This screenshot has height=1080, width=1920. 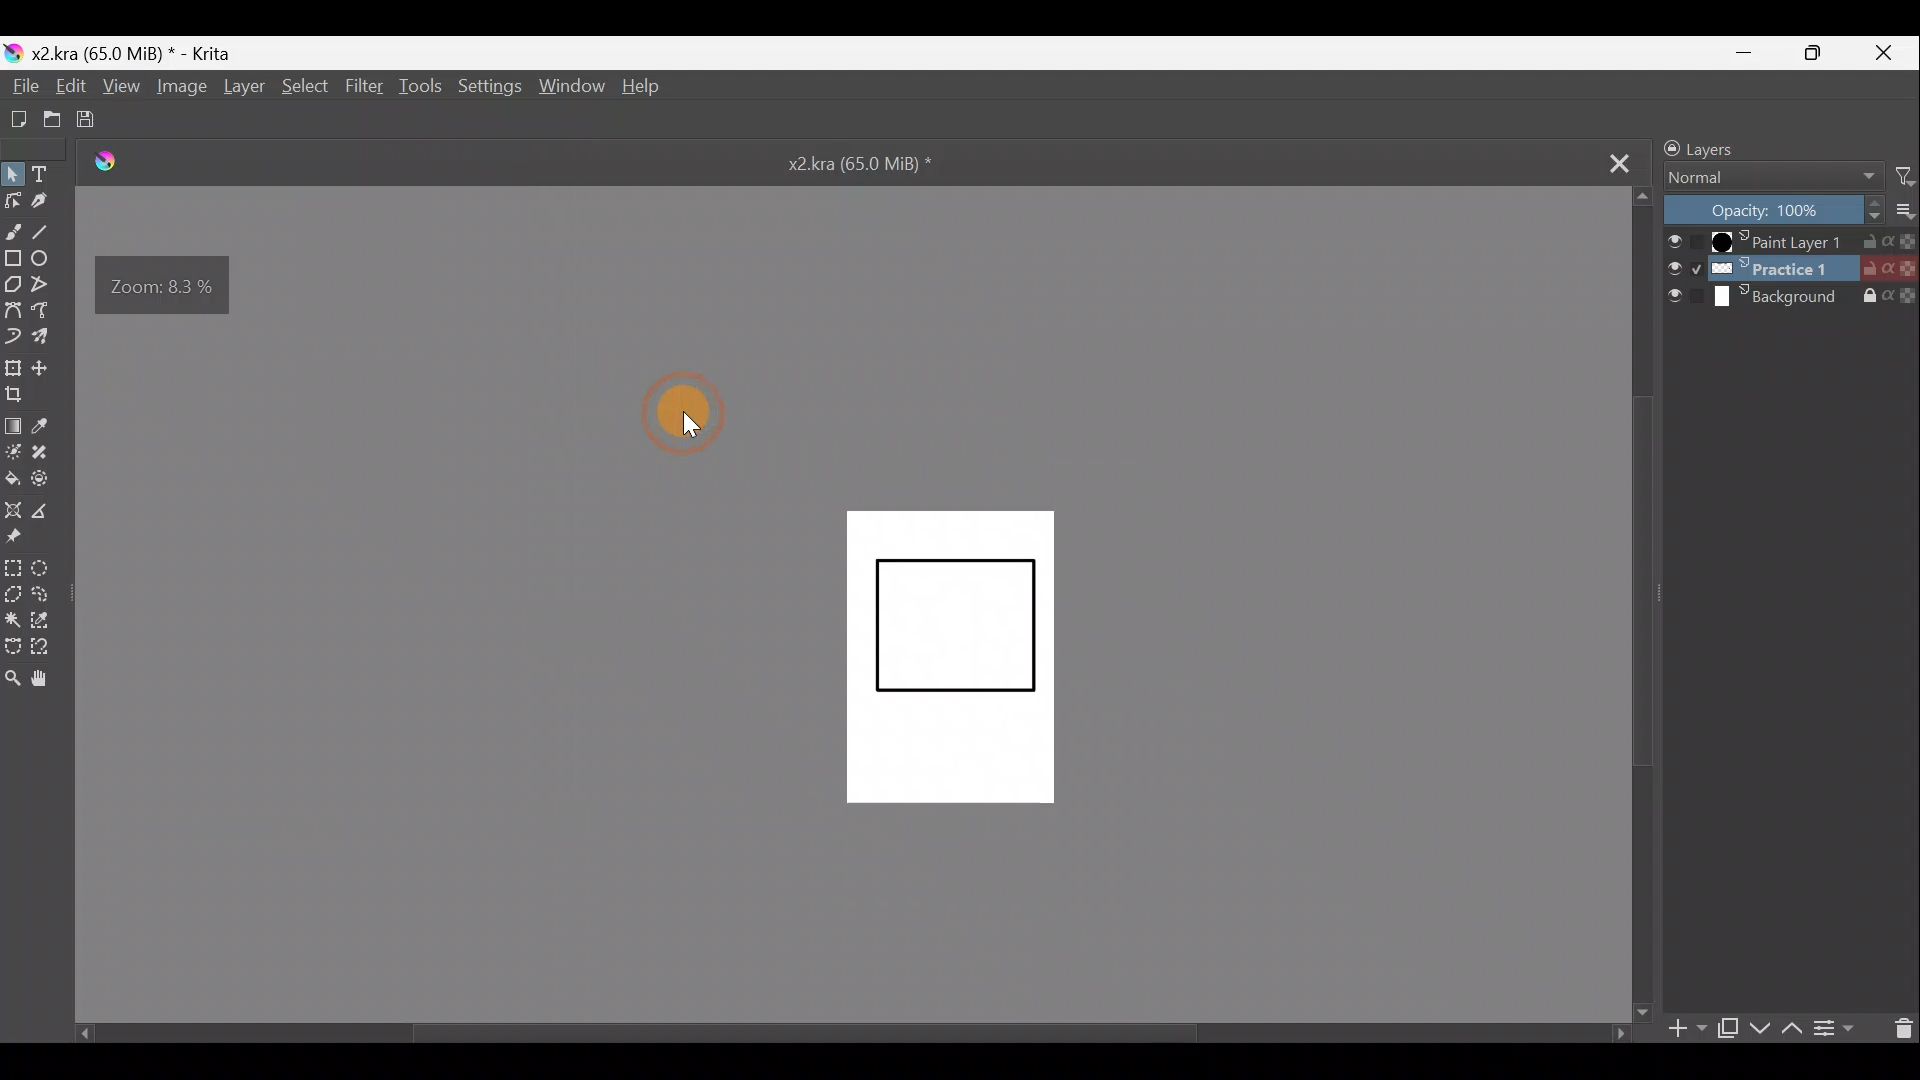 What do you see at coordinates (180, 88) in the screenshot?
I see `Image` at bounding box center [180, 88].